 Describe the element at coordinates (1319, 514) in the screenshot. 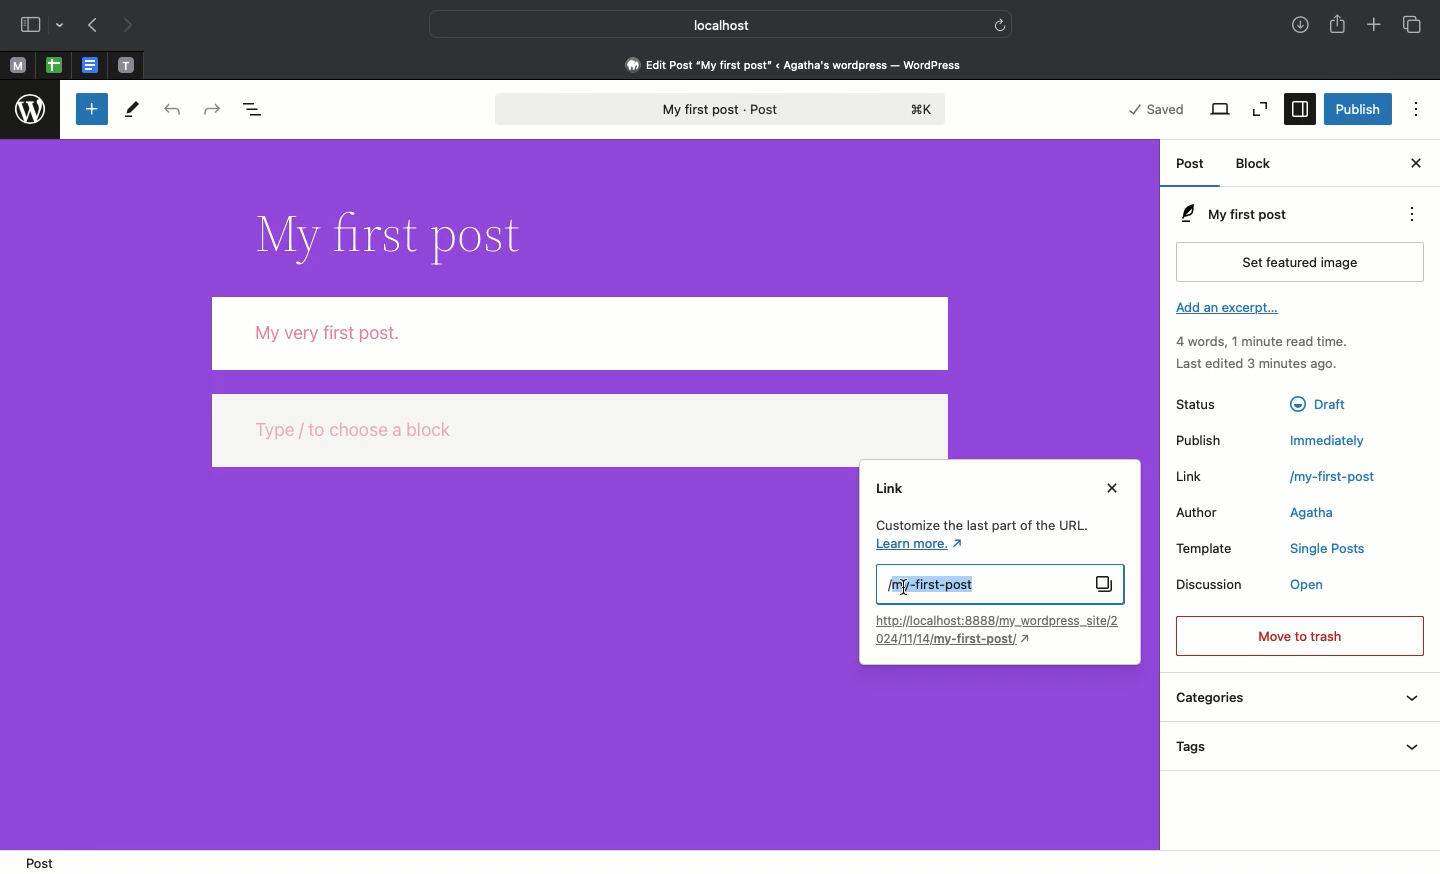

I see `Agatha` at that location.